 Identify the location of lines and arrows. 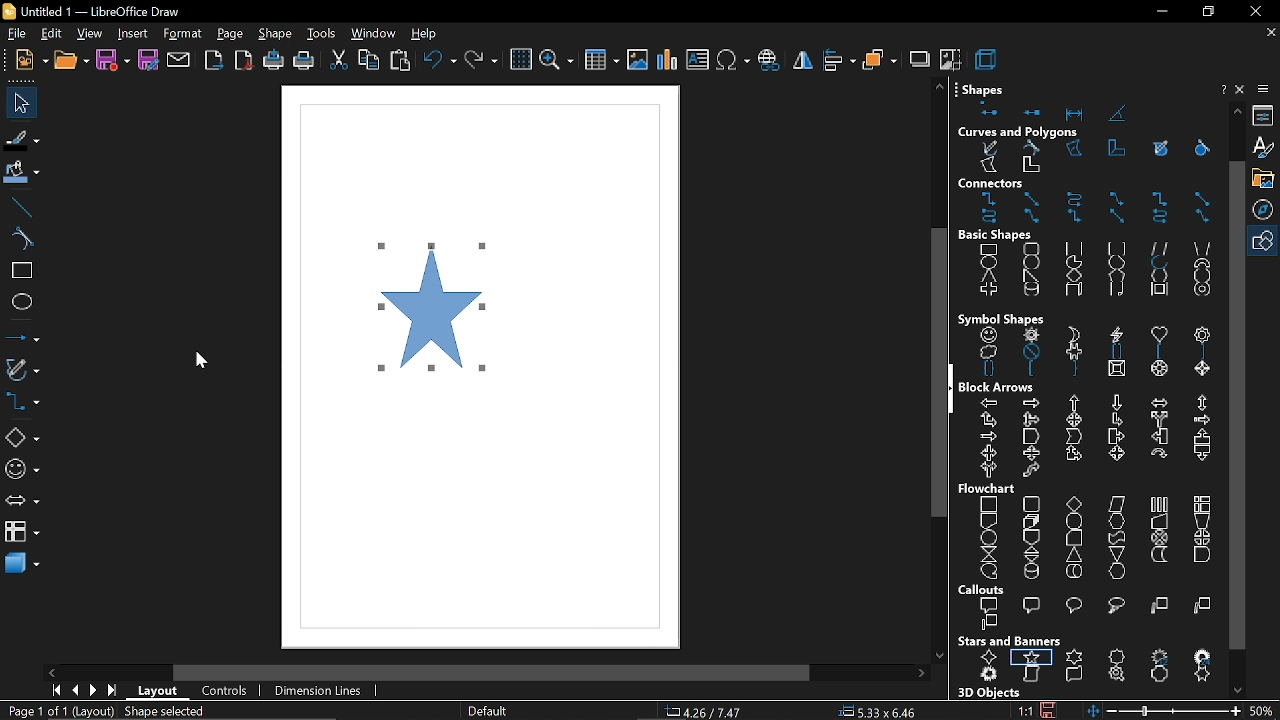
(22, 340).